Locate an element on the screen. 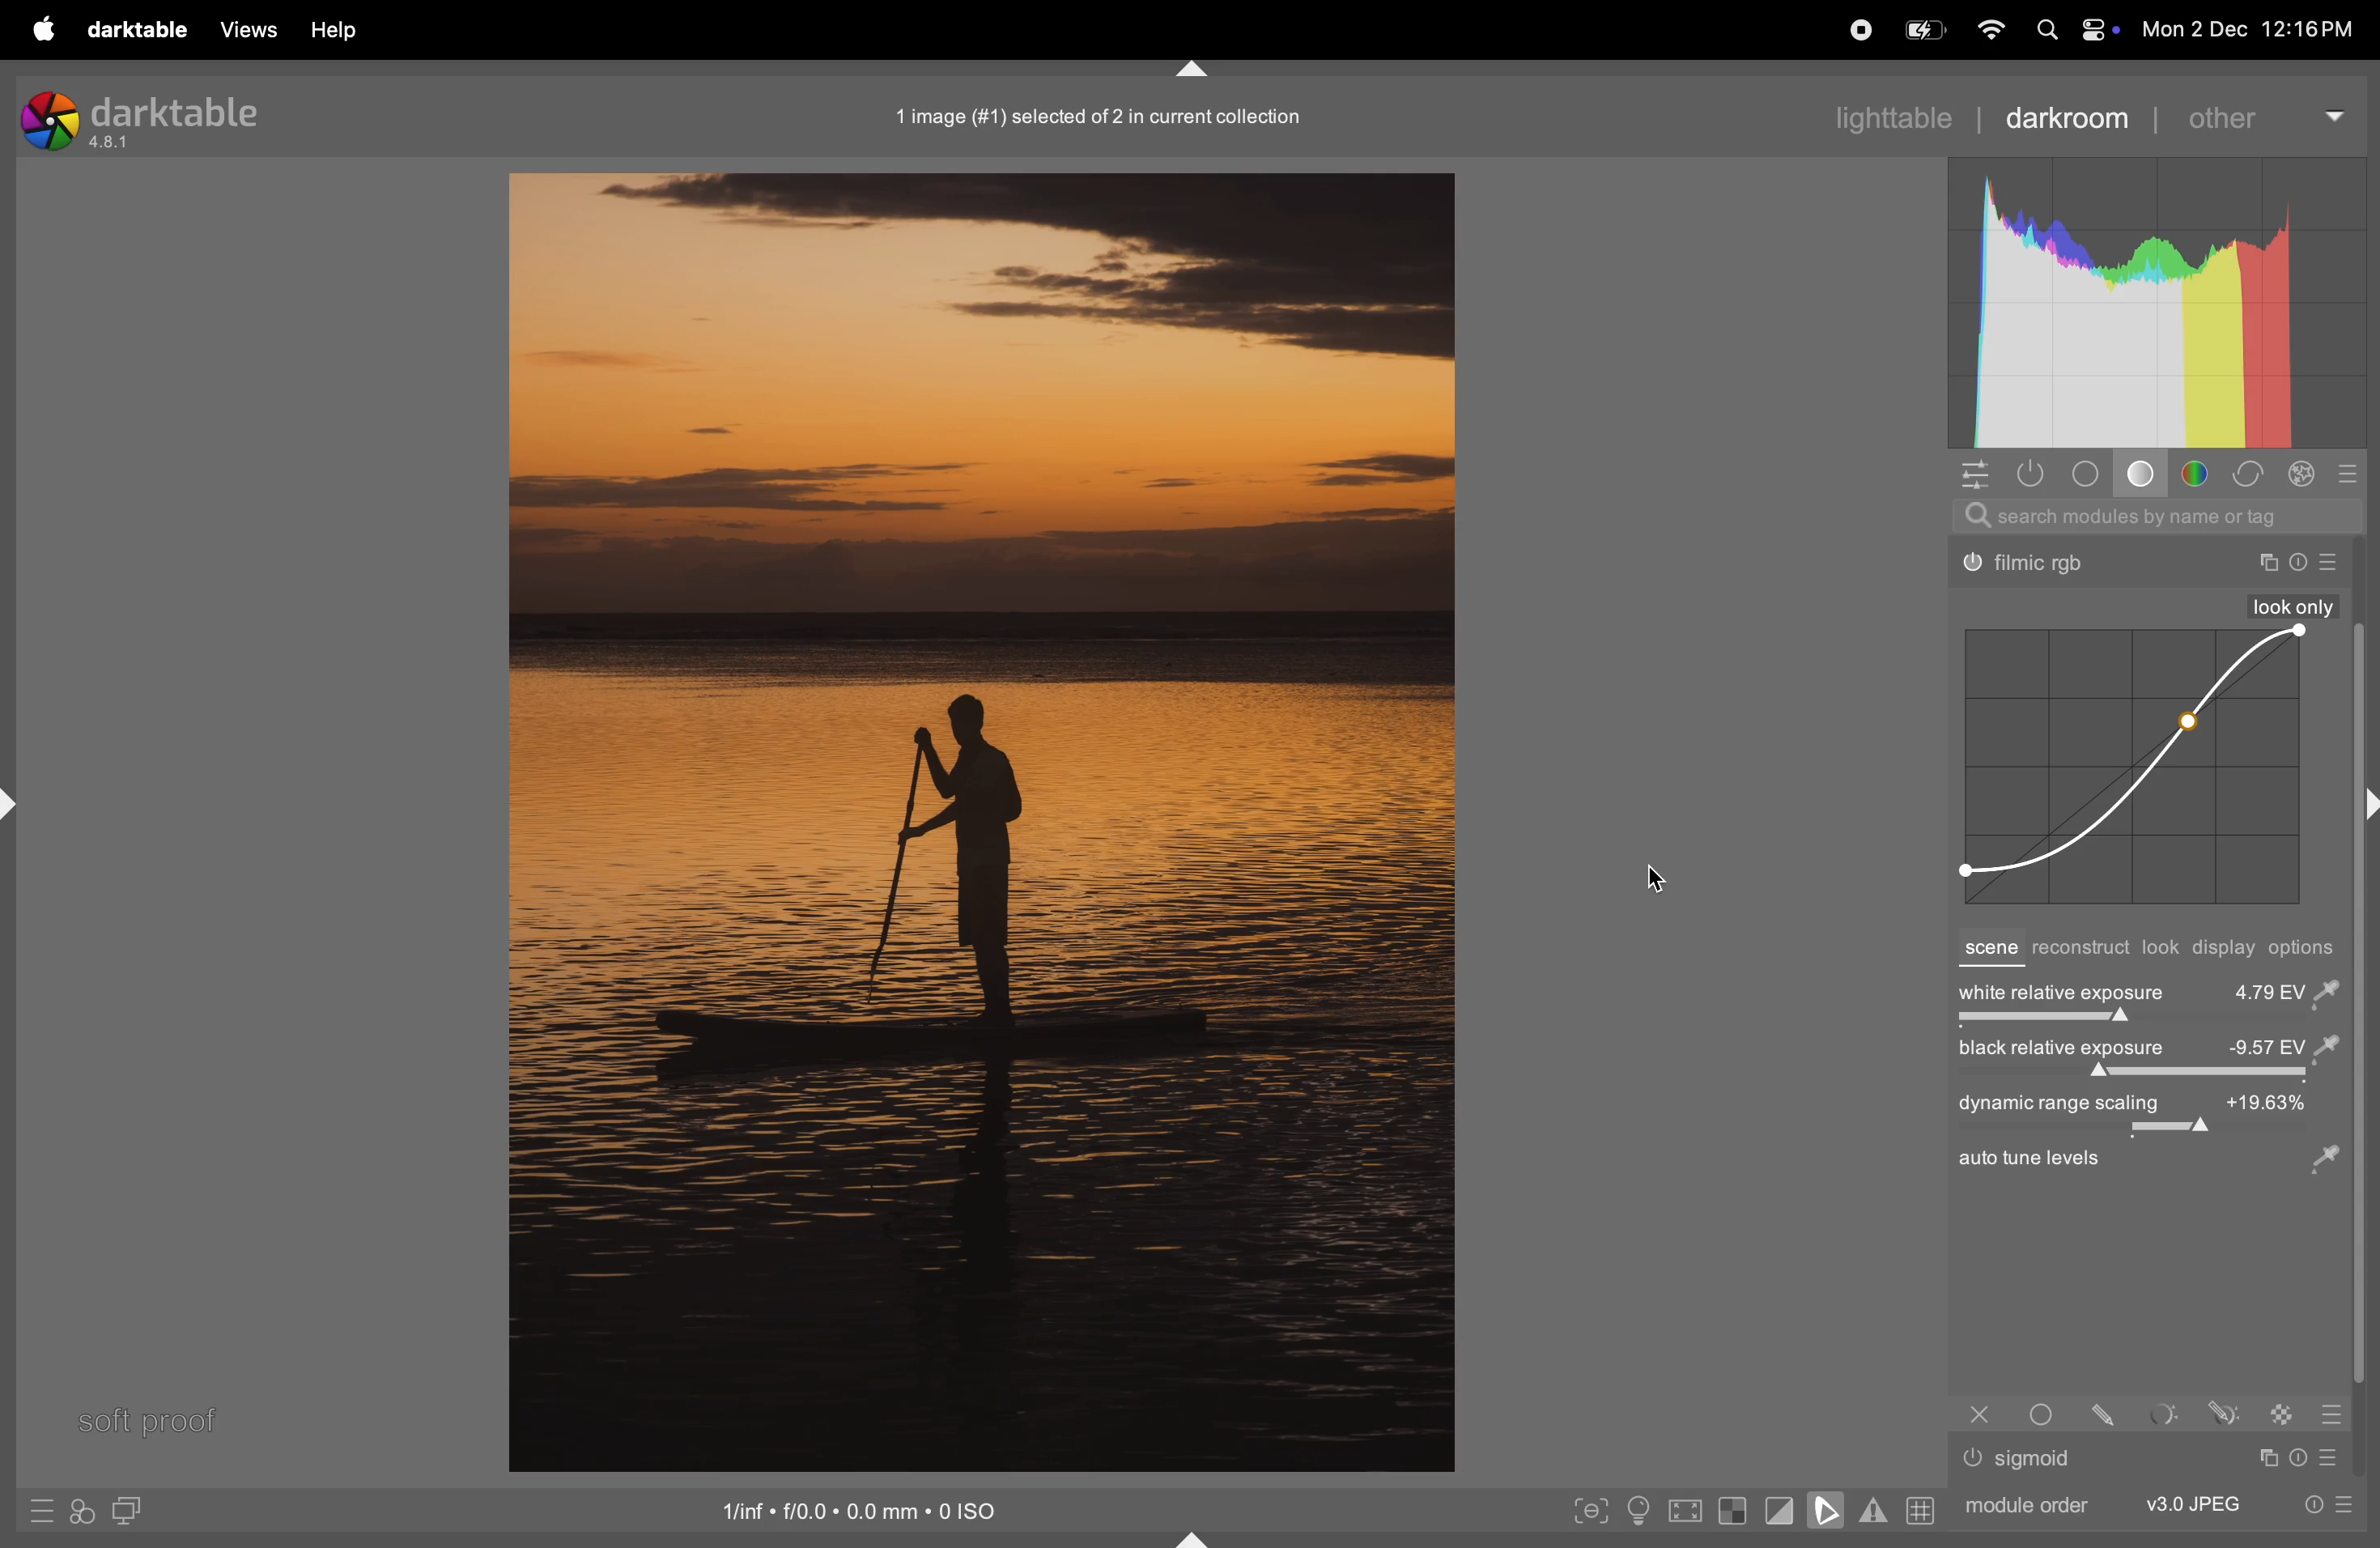  record is located at coordinates (1855, 28).